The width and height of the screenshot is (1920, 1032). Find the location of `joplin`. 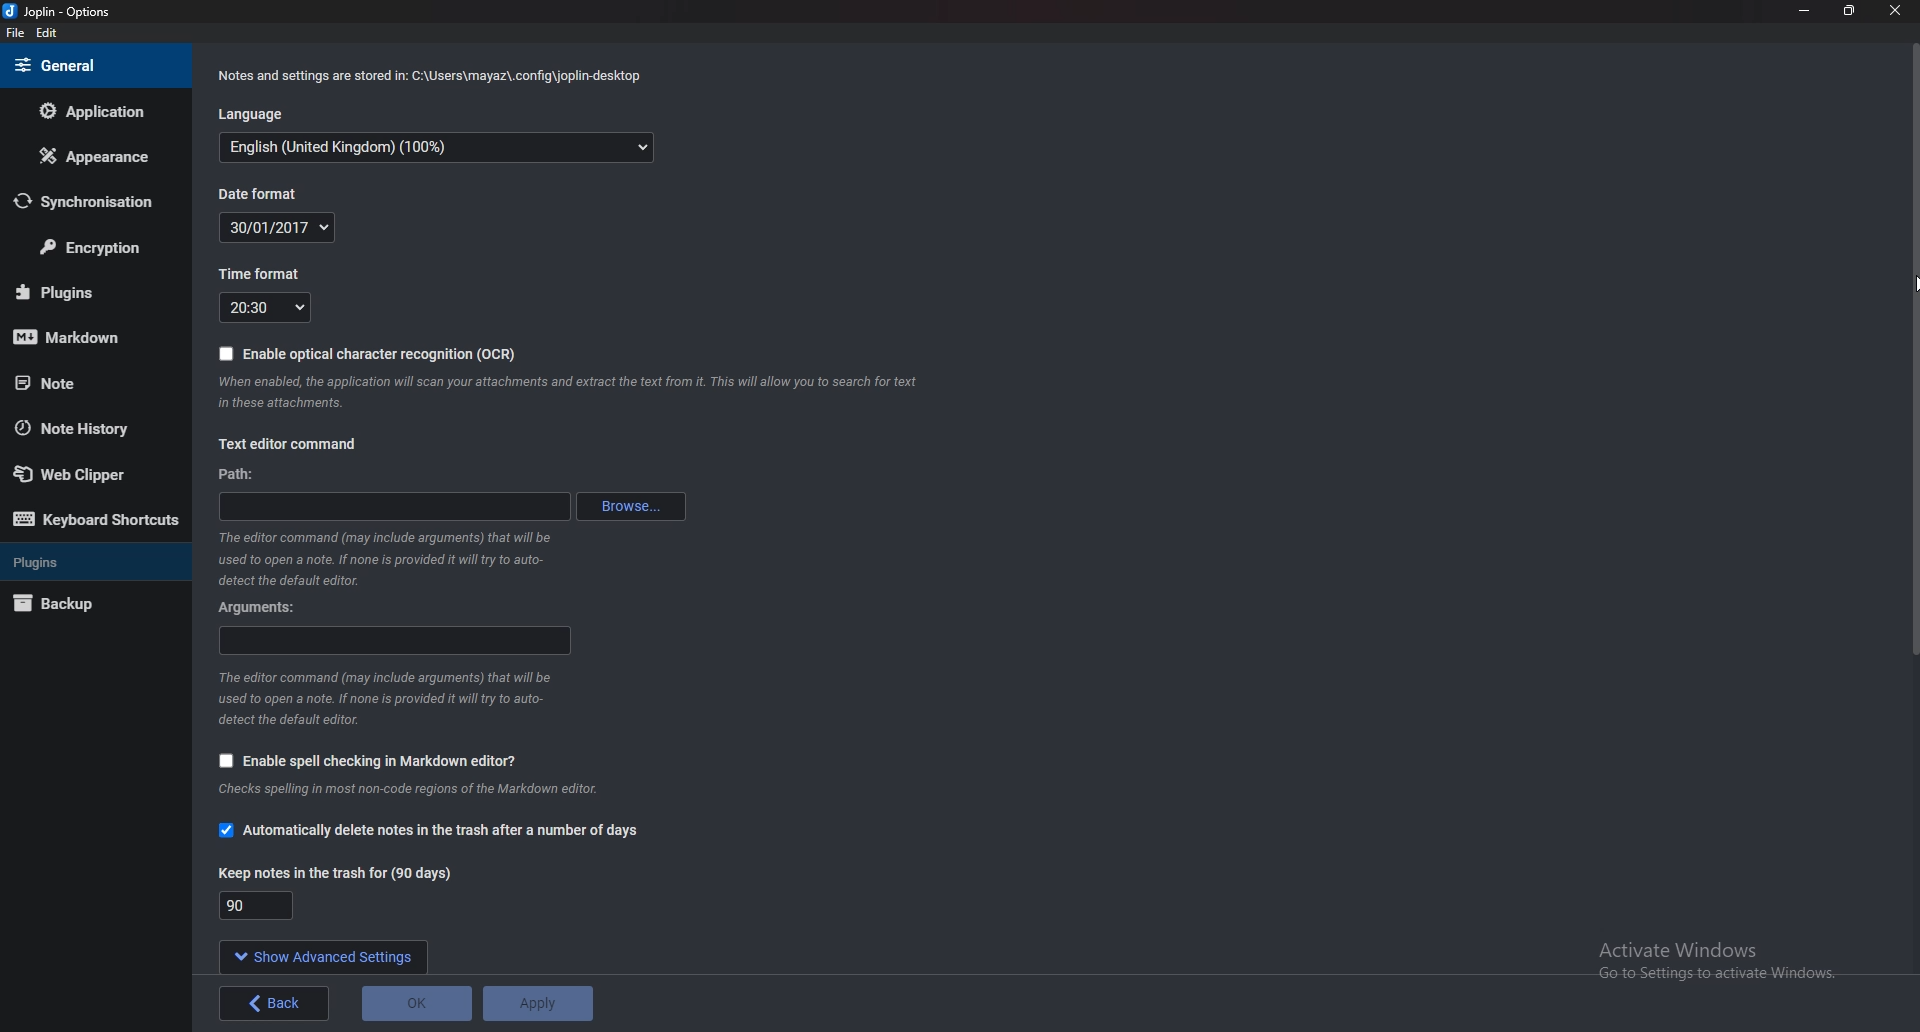

joplin is located at coordinates (61, 13).